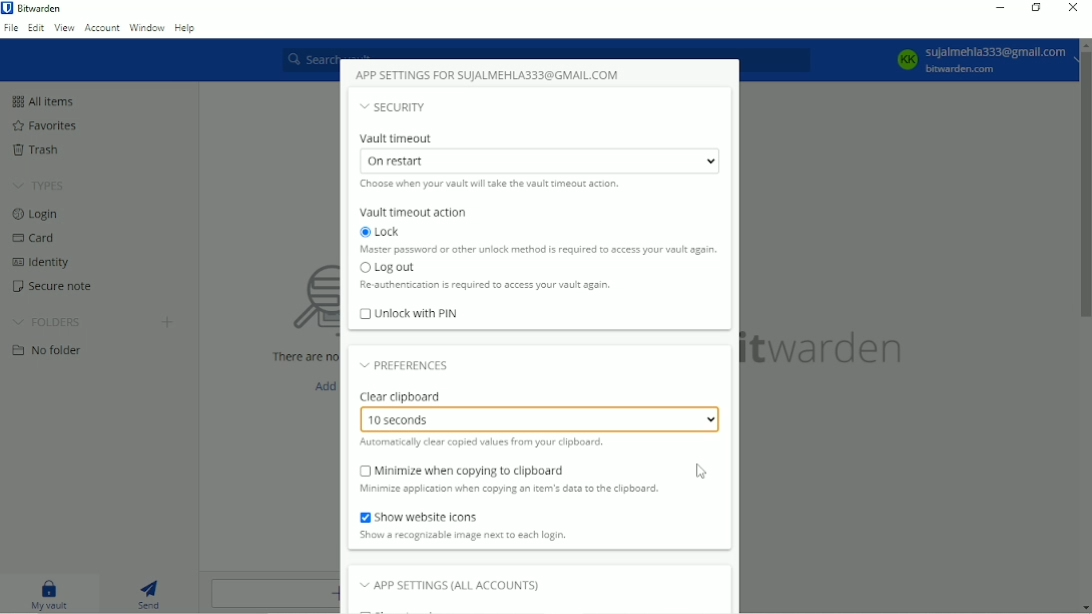 This screenshot has width=1092, height=614. What do you see at coordinates (43, 151) in the screenshot?
I see `Trash` at bounding box center [43, 151].